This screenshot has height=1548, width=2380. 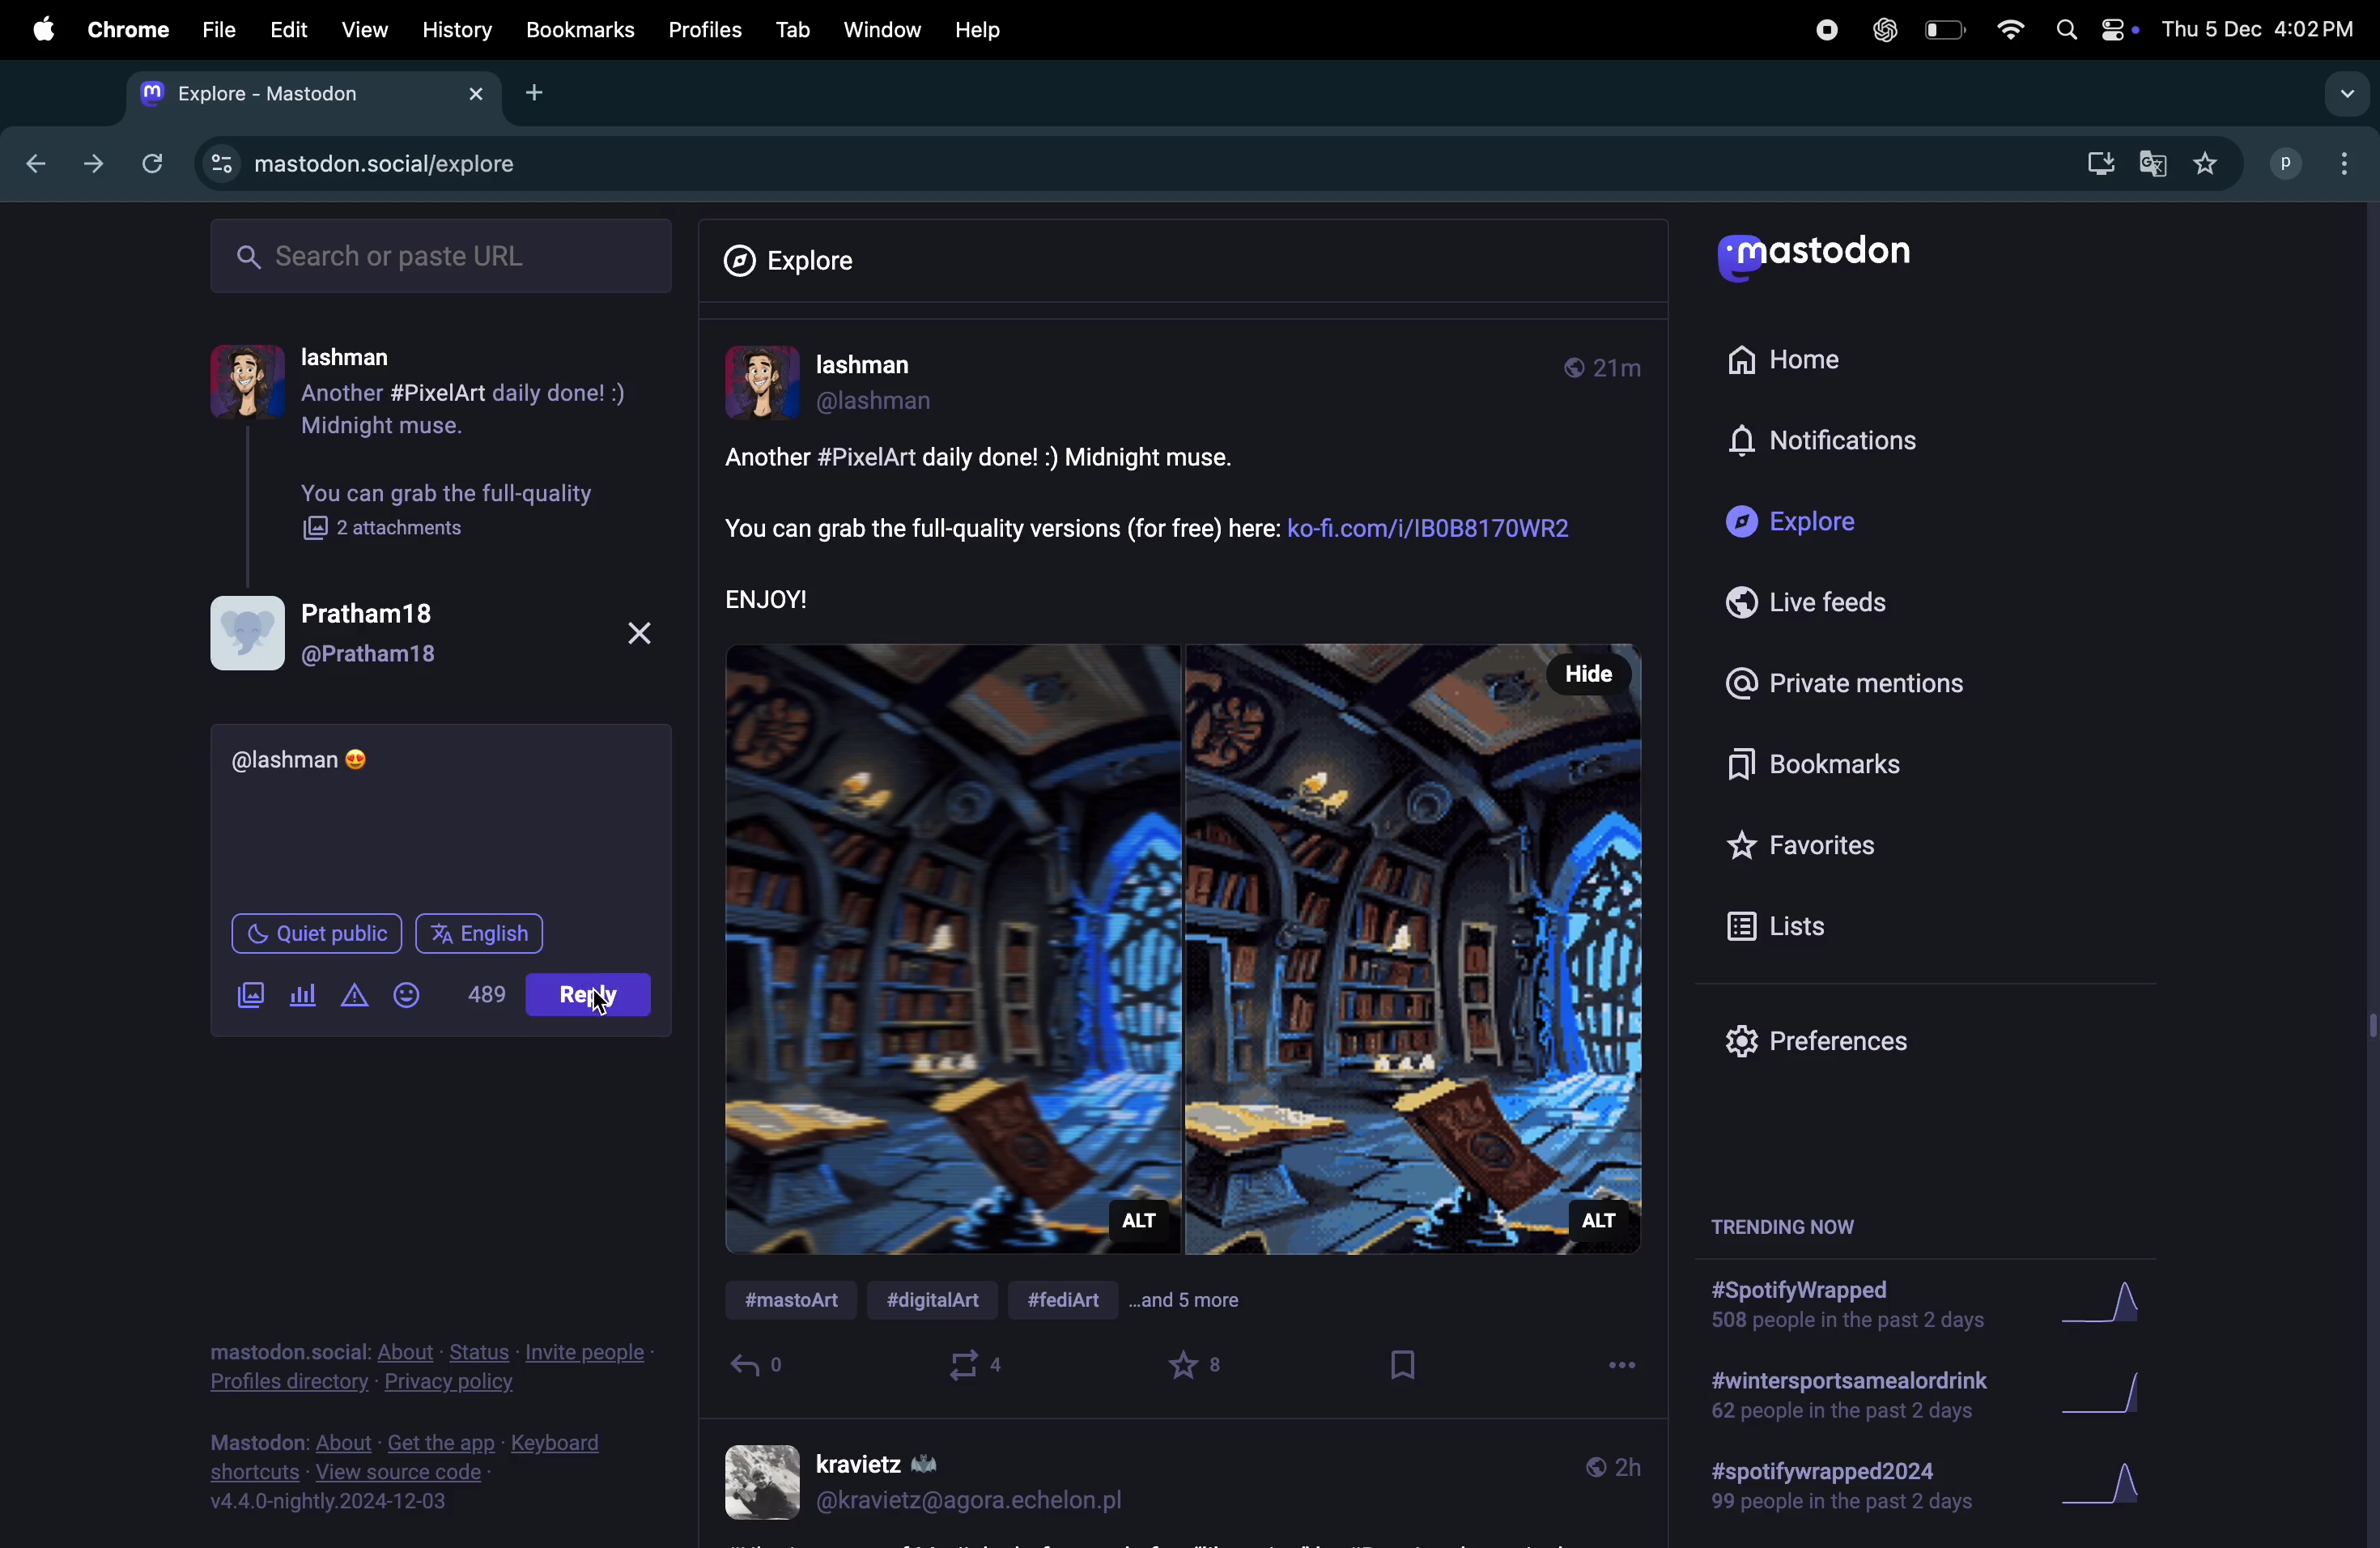 What do you see at coordinates (2343, 97) in the screenshot?
I see `drop down` at bounding box center [2343, 97].